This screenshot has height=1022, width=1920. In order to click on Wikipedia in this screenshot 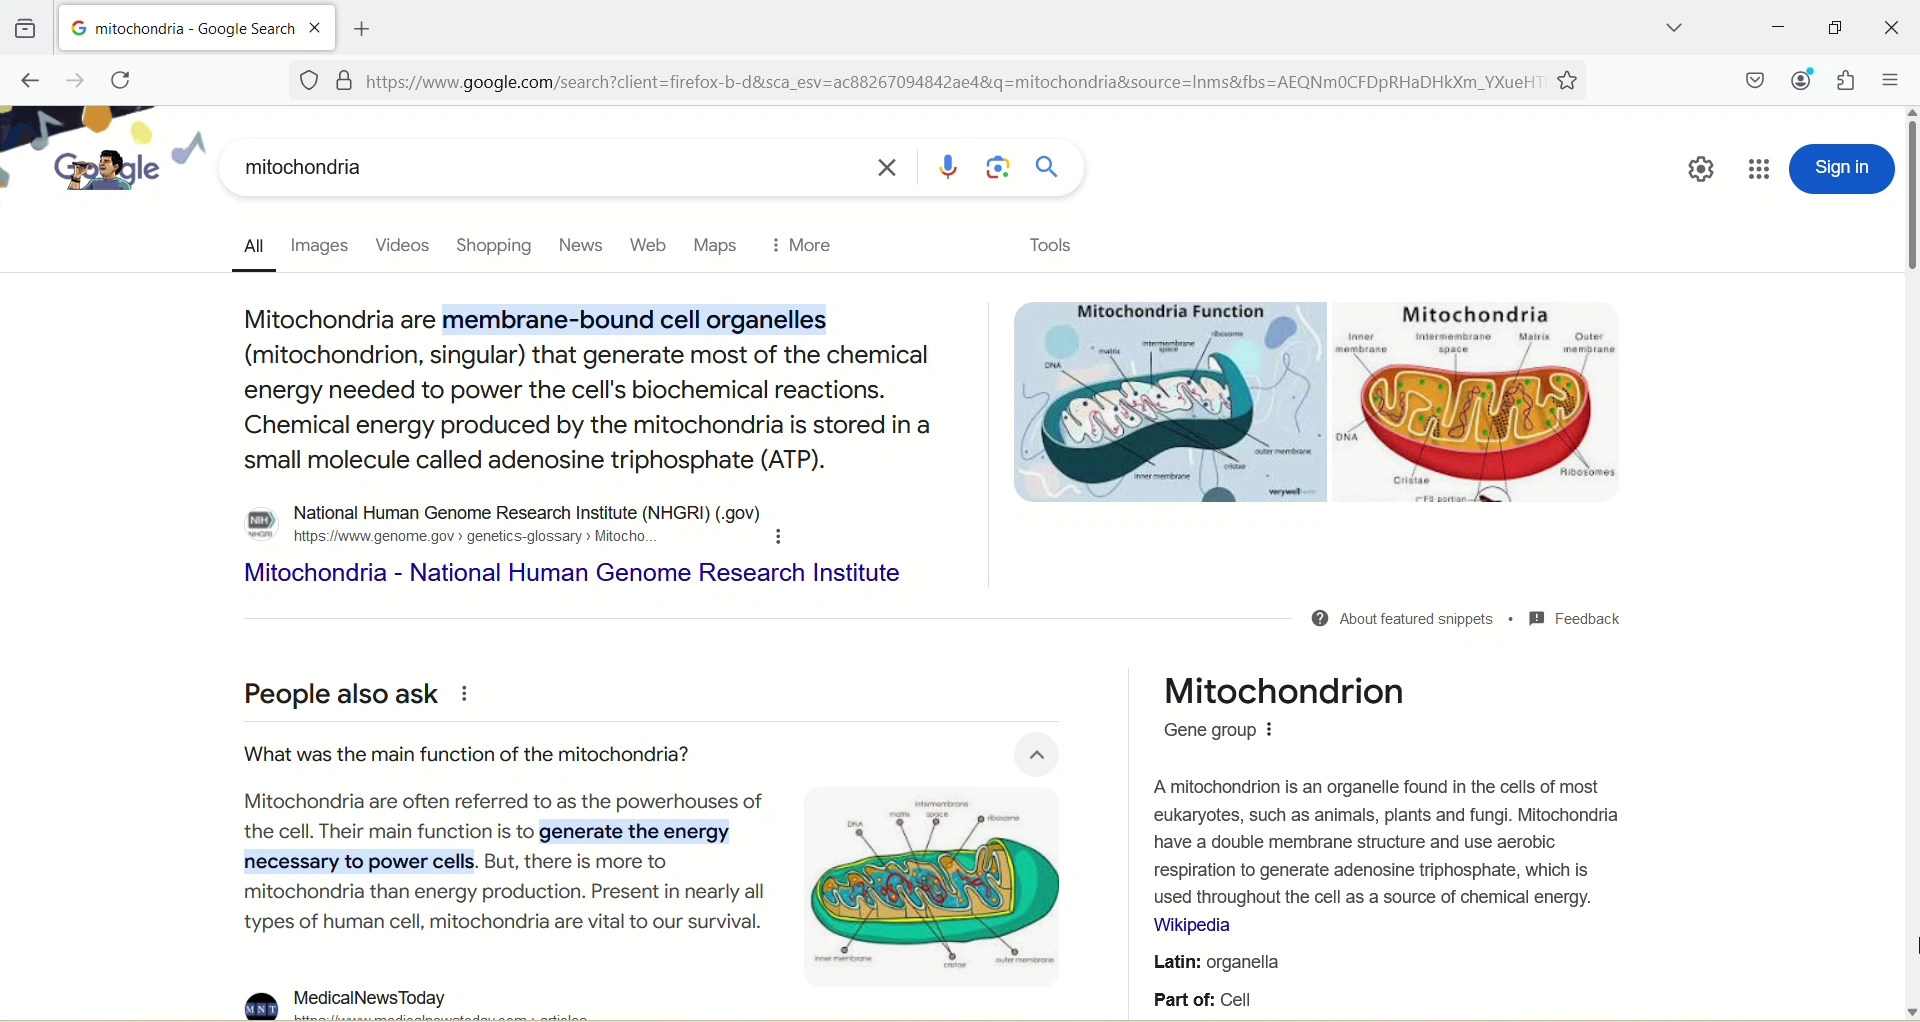, I will do `click(1180, 925)`.